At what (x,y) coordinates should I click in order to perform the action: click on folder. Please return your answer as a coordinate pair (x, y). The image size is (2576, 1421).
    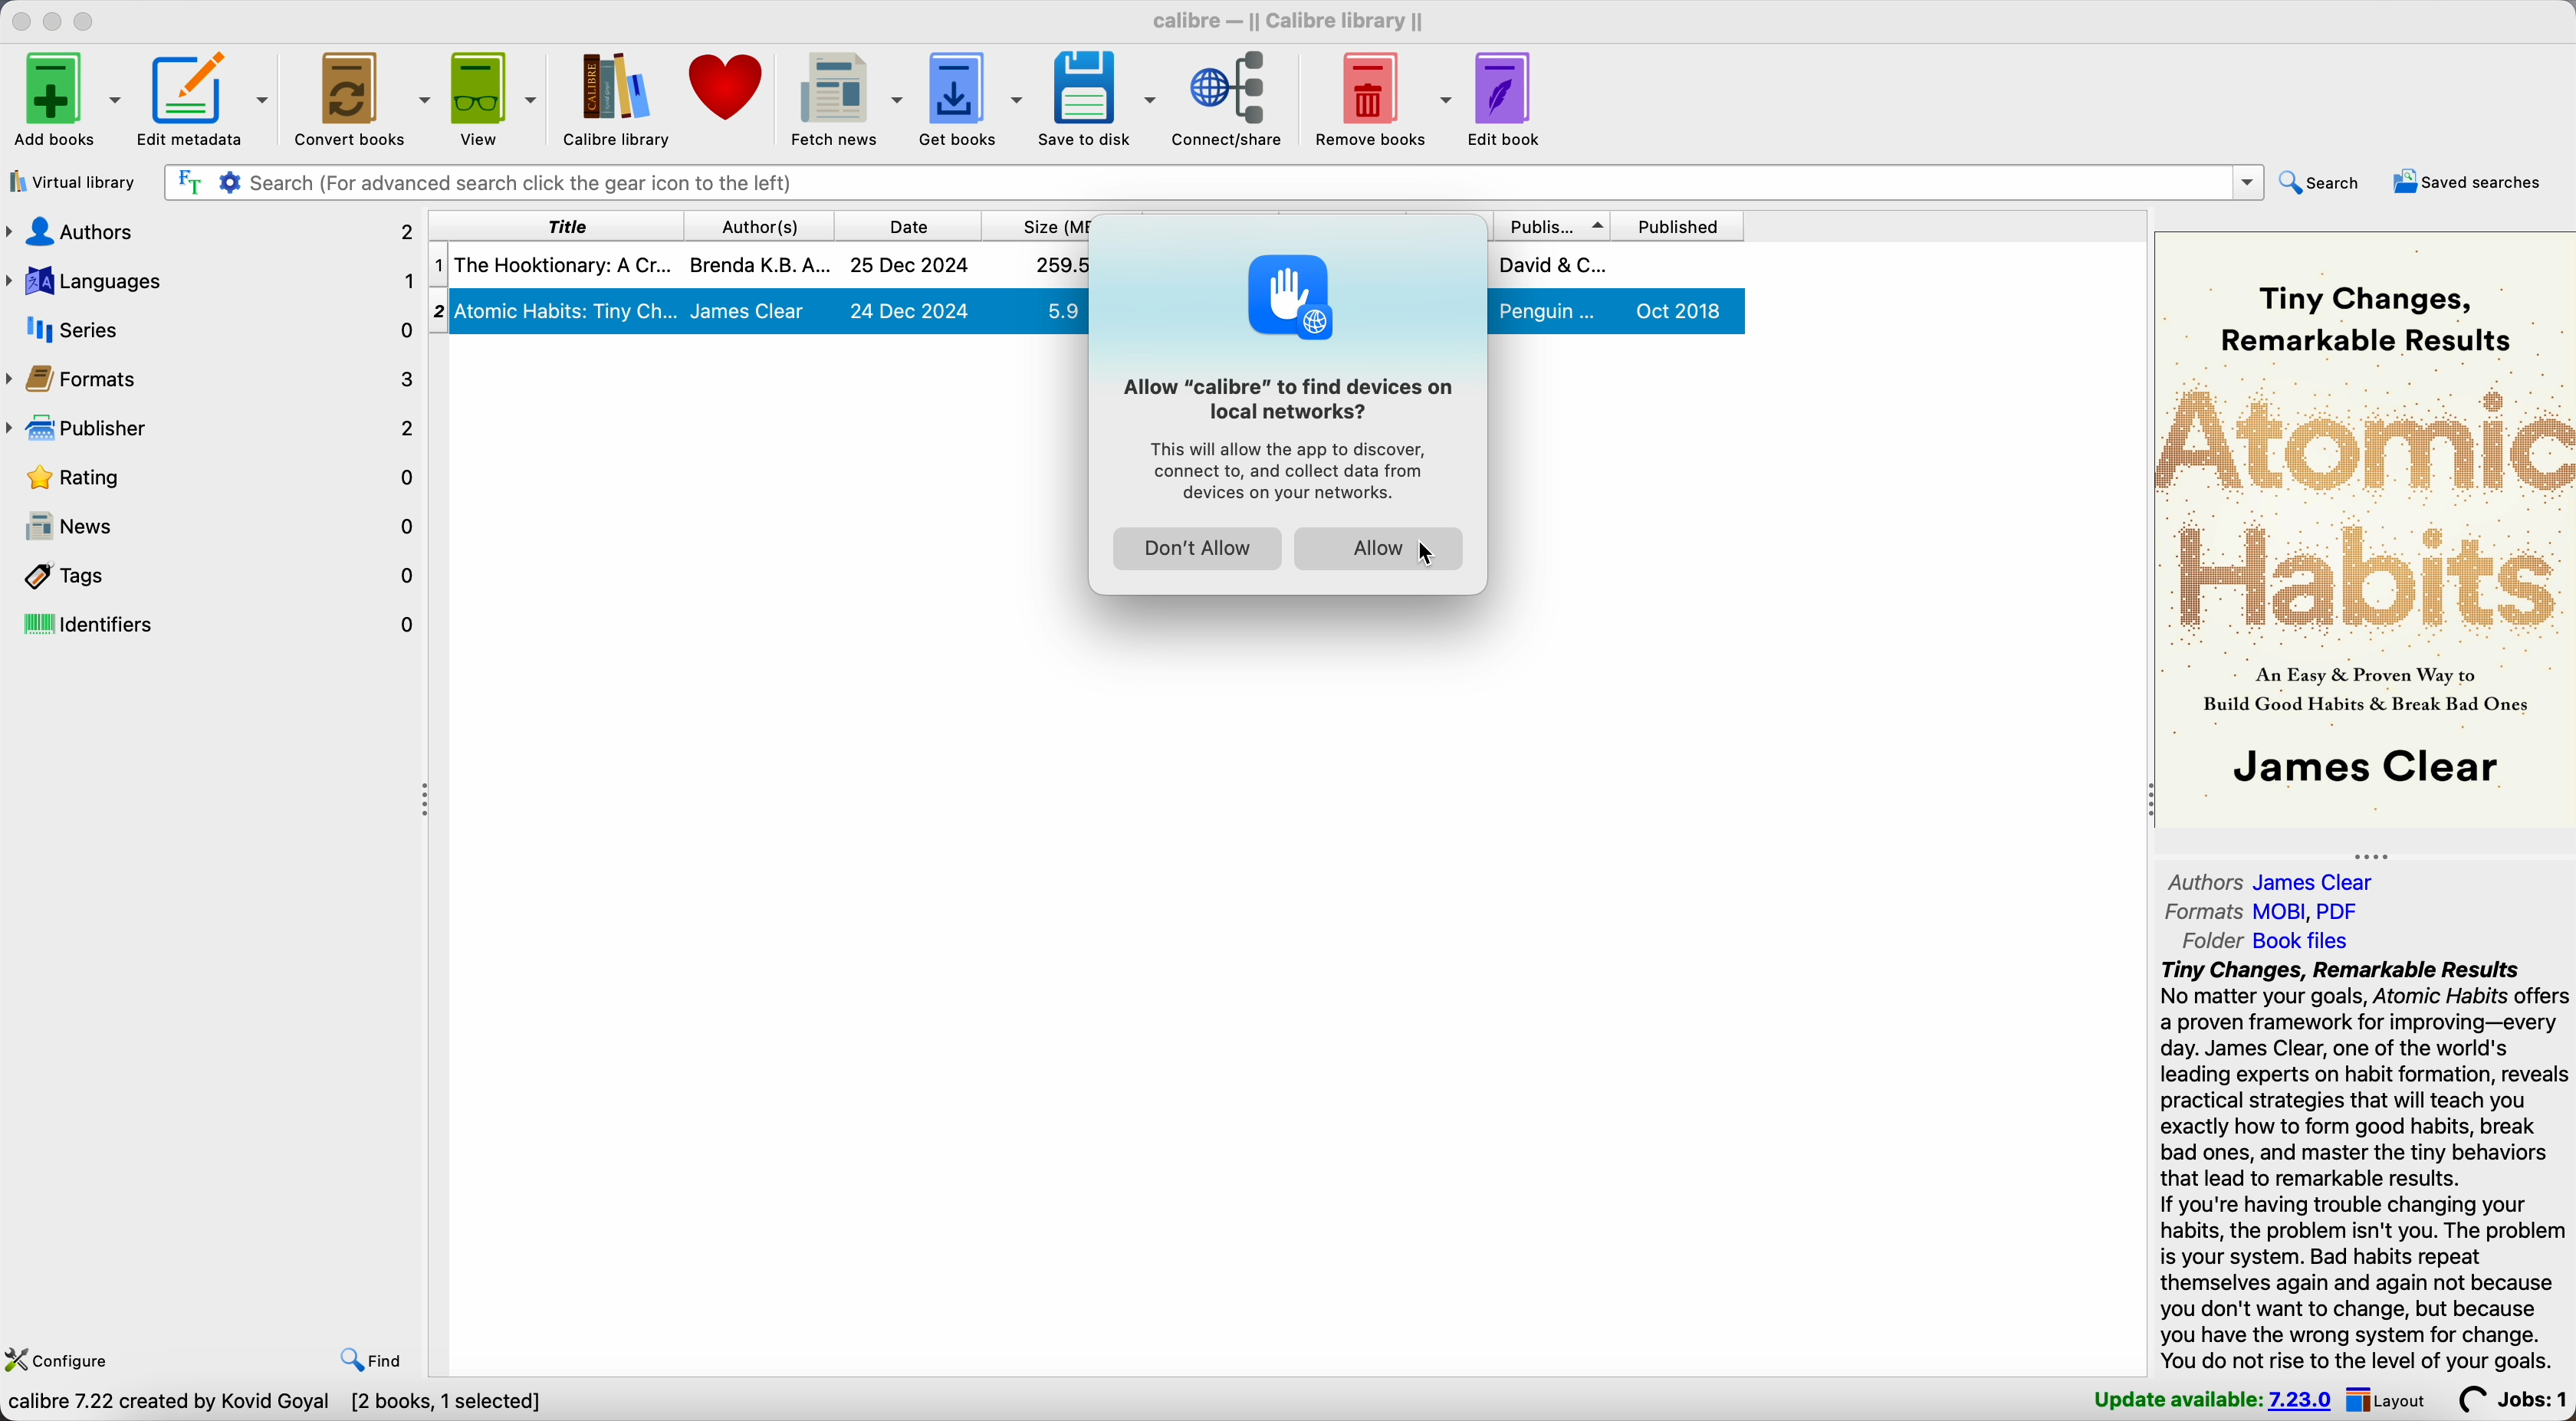
    Looking at the image, I should click on (2257, 941).